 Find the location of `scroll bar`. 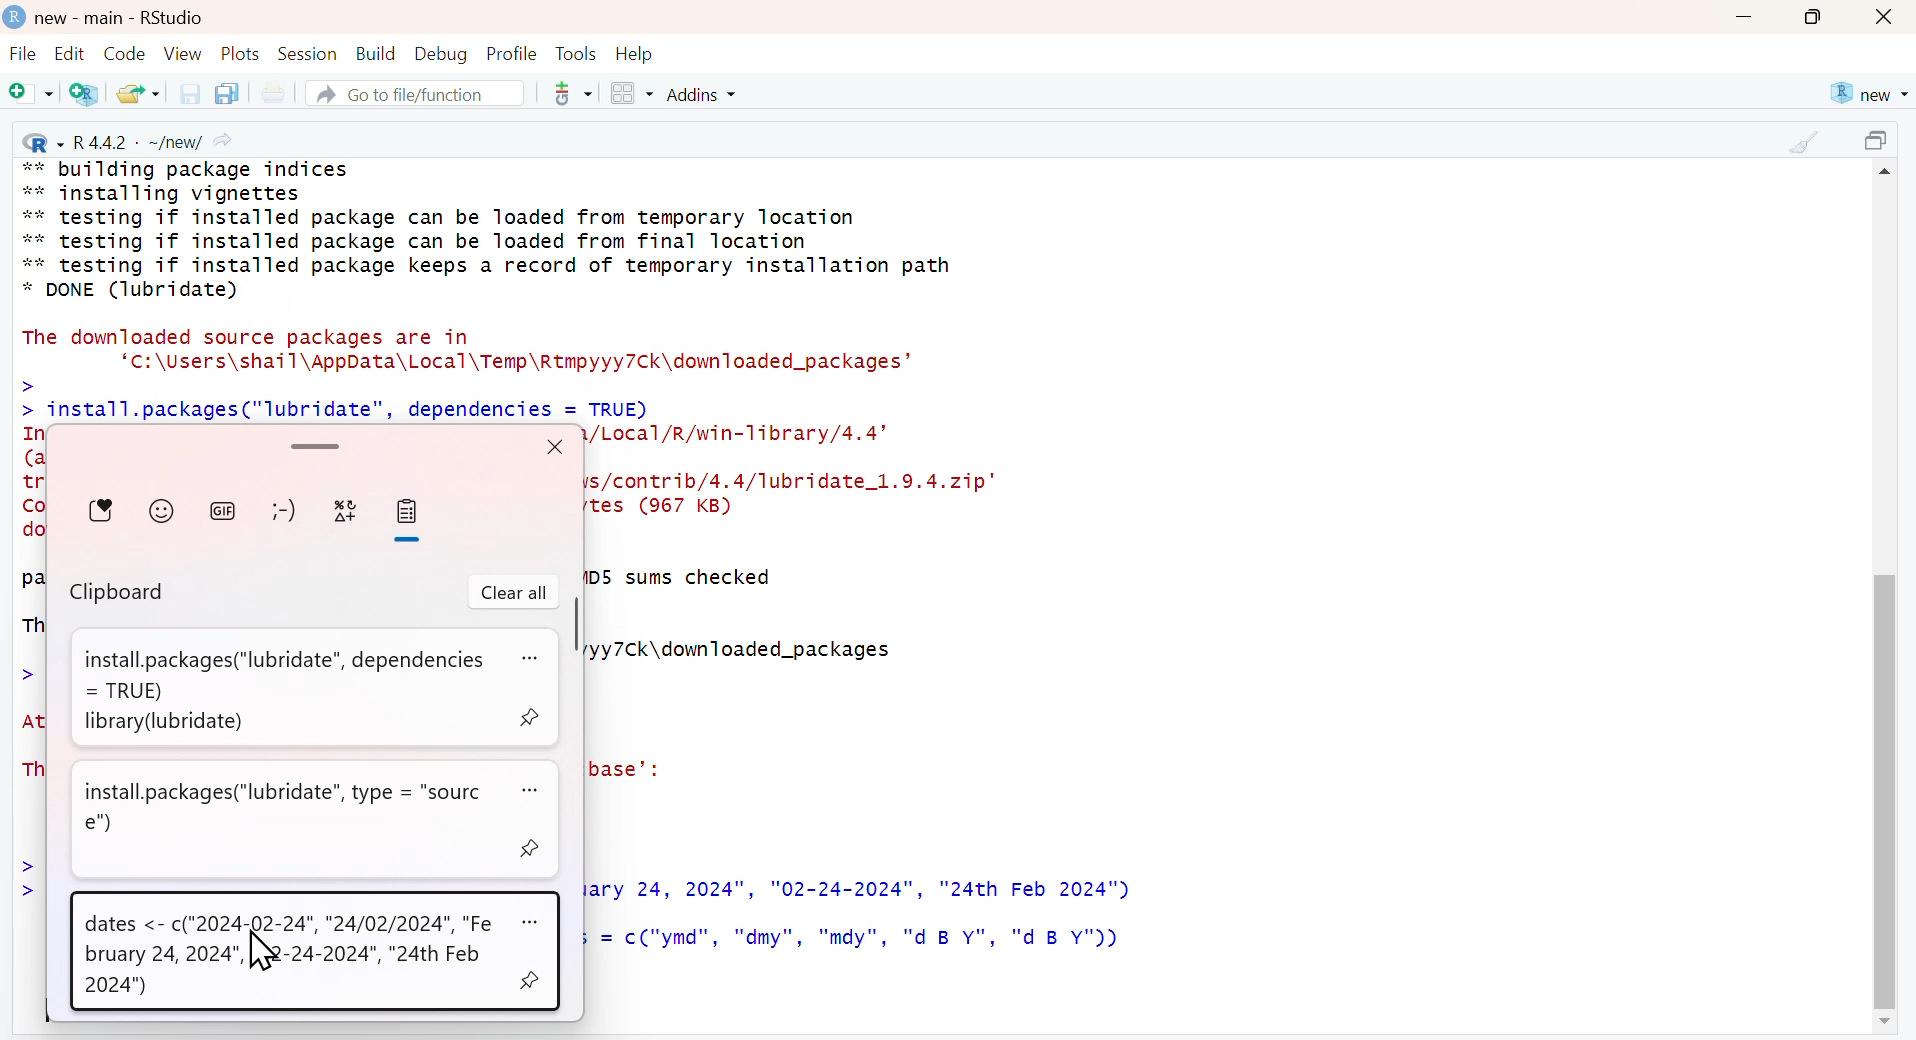

scroll bar is located at coordinates (312, 444).